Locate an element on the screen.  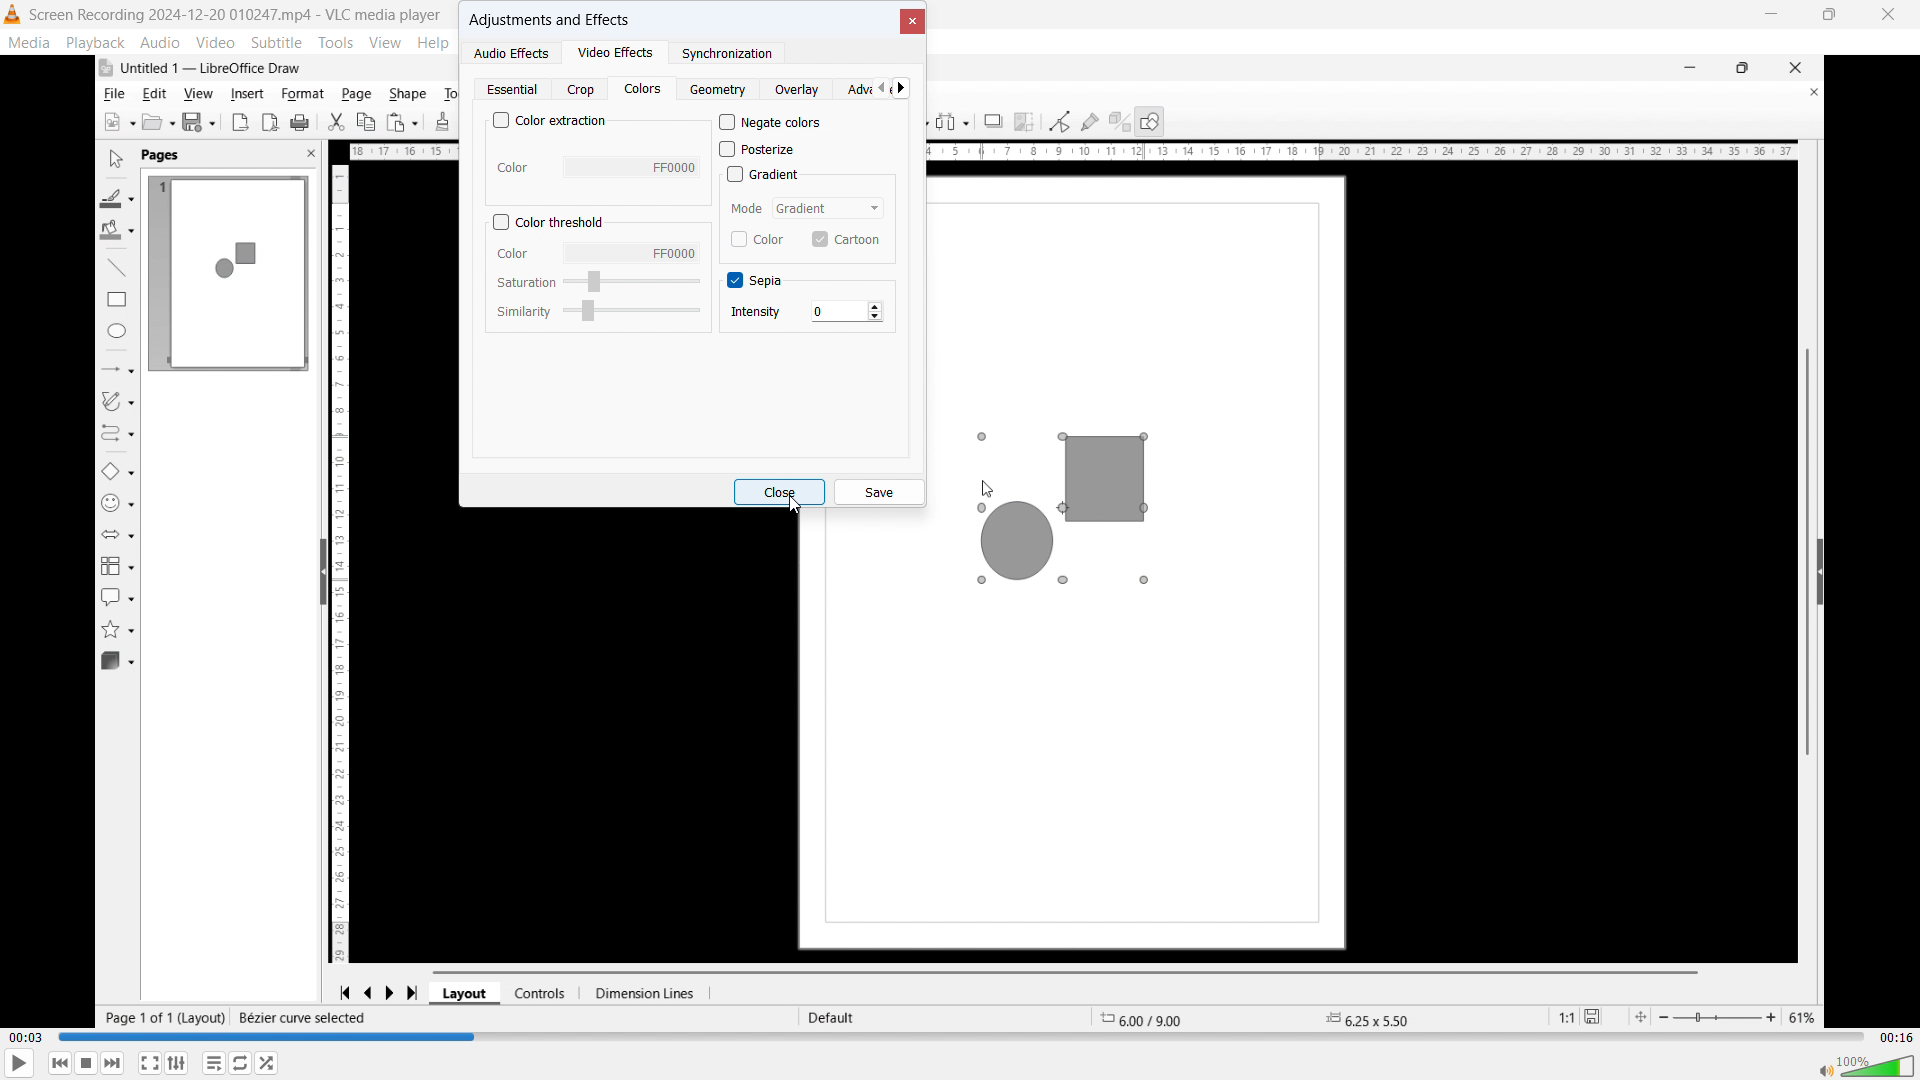
Stop playback  is located at coordinates (87, 1063).